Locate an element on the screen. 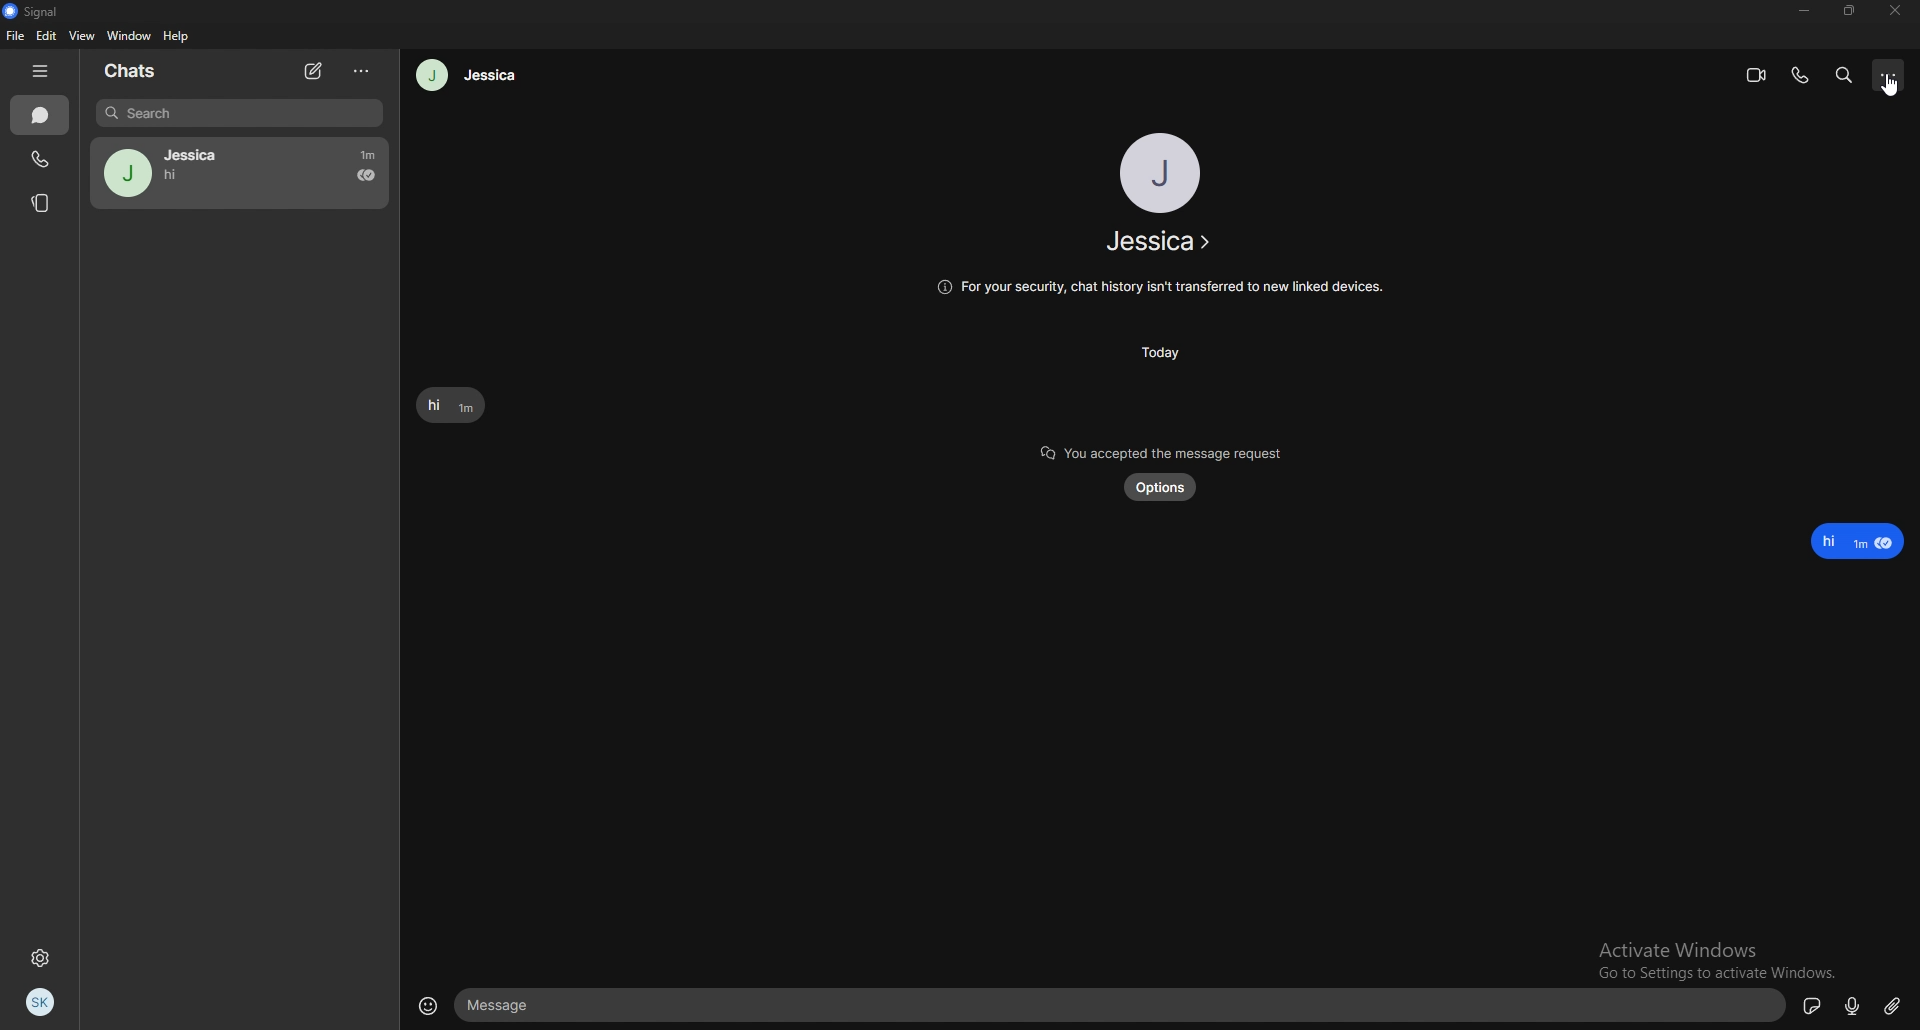  Options is located at coordinates (362, 73).